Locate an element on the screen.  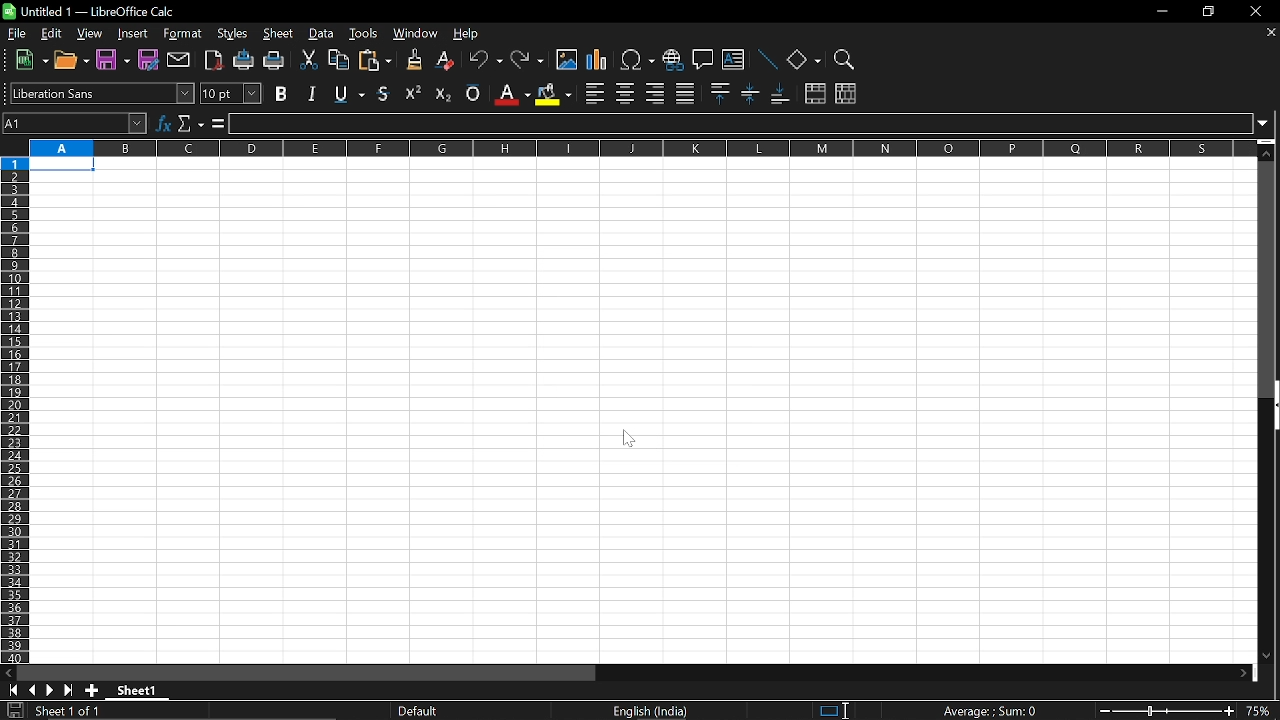
underline is located at coordinates (385, 93).